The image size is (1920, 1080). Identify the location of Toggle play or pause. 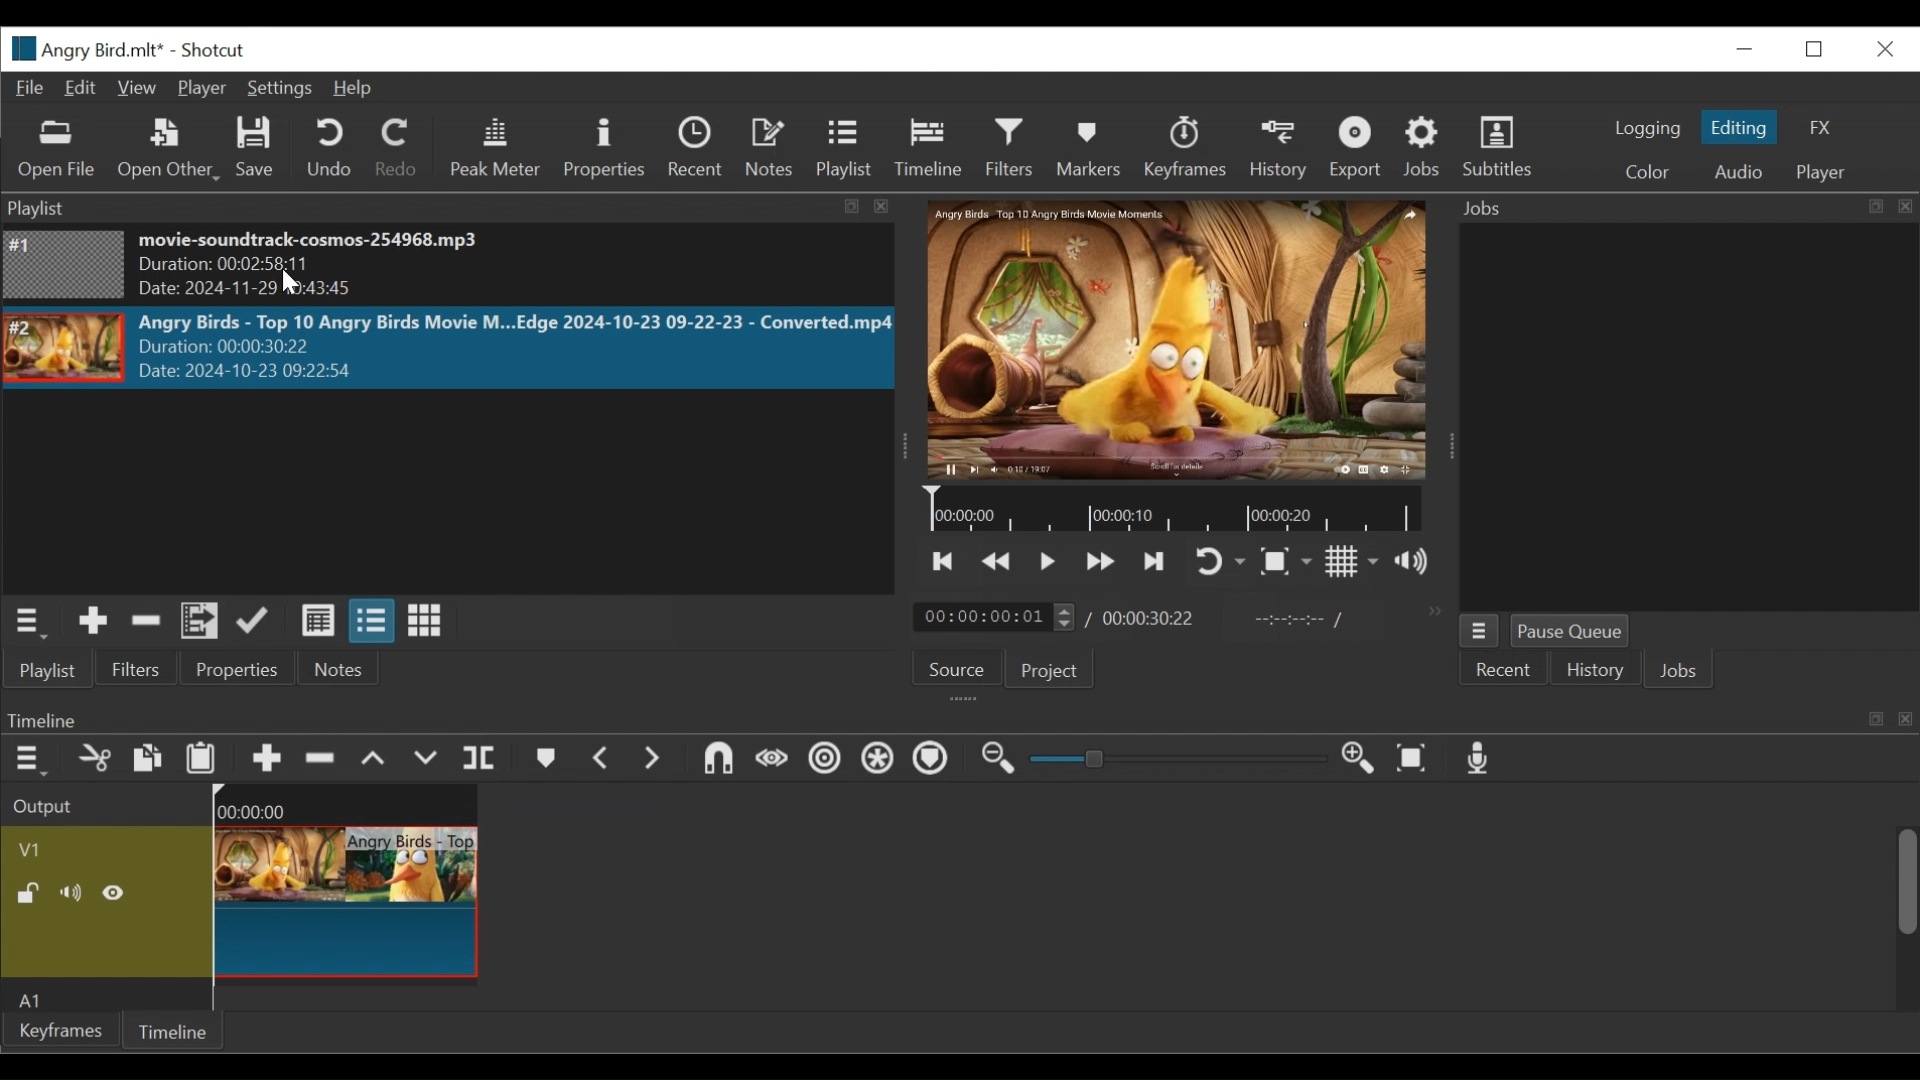
(1048, 562).